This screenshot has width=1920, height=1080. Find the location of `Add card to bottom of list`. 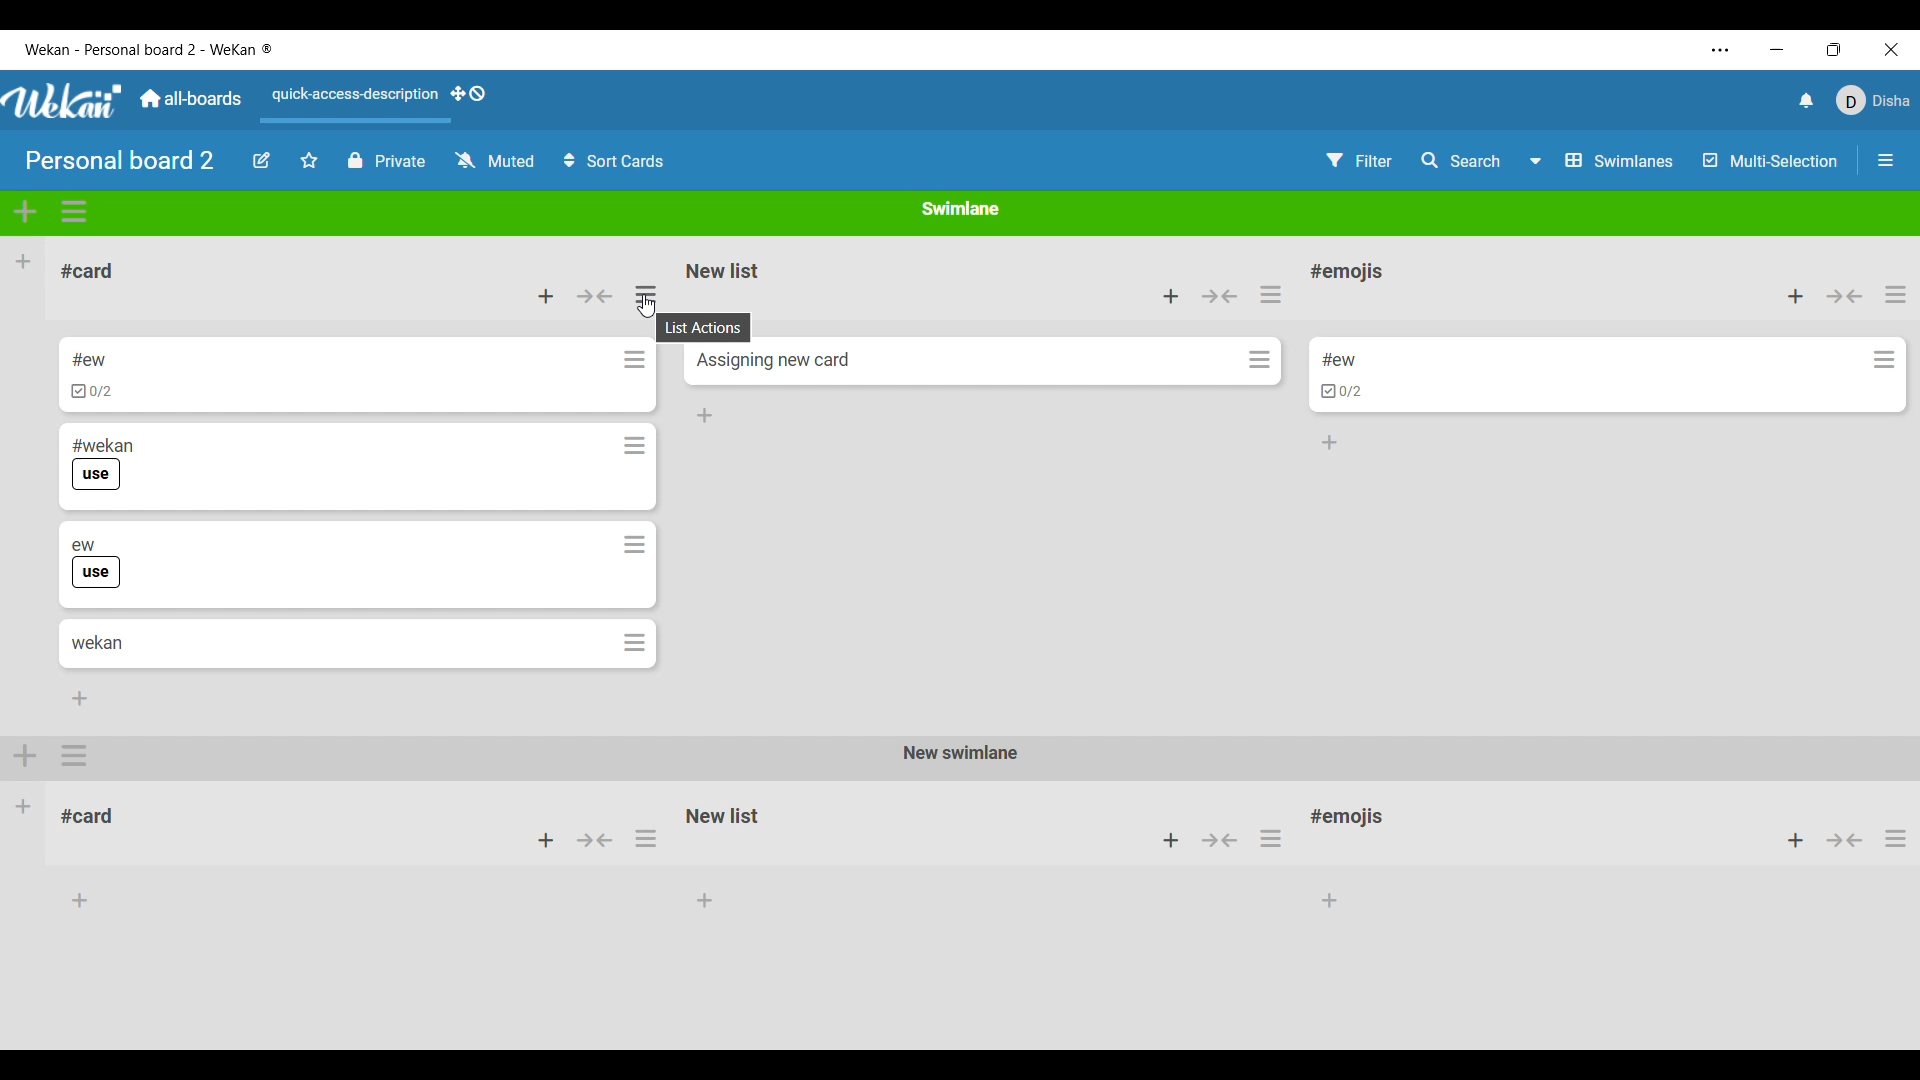

Add card to bottom of list is located at coordinates (706, 415).